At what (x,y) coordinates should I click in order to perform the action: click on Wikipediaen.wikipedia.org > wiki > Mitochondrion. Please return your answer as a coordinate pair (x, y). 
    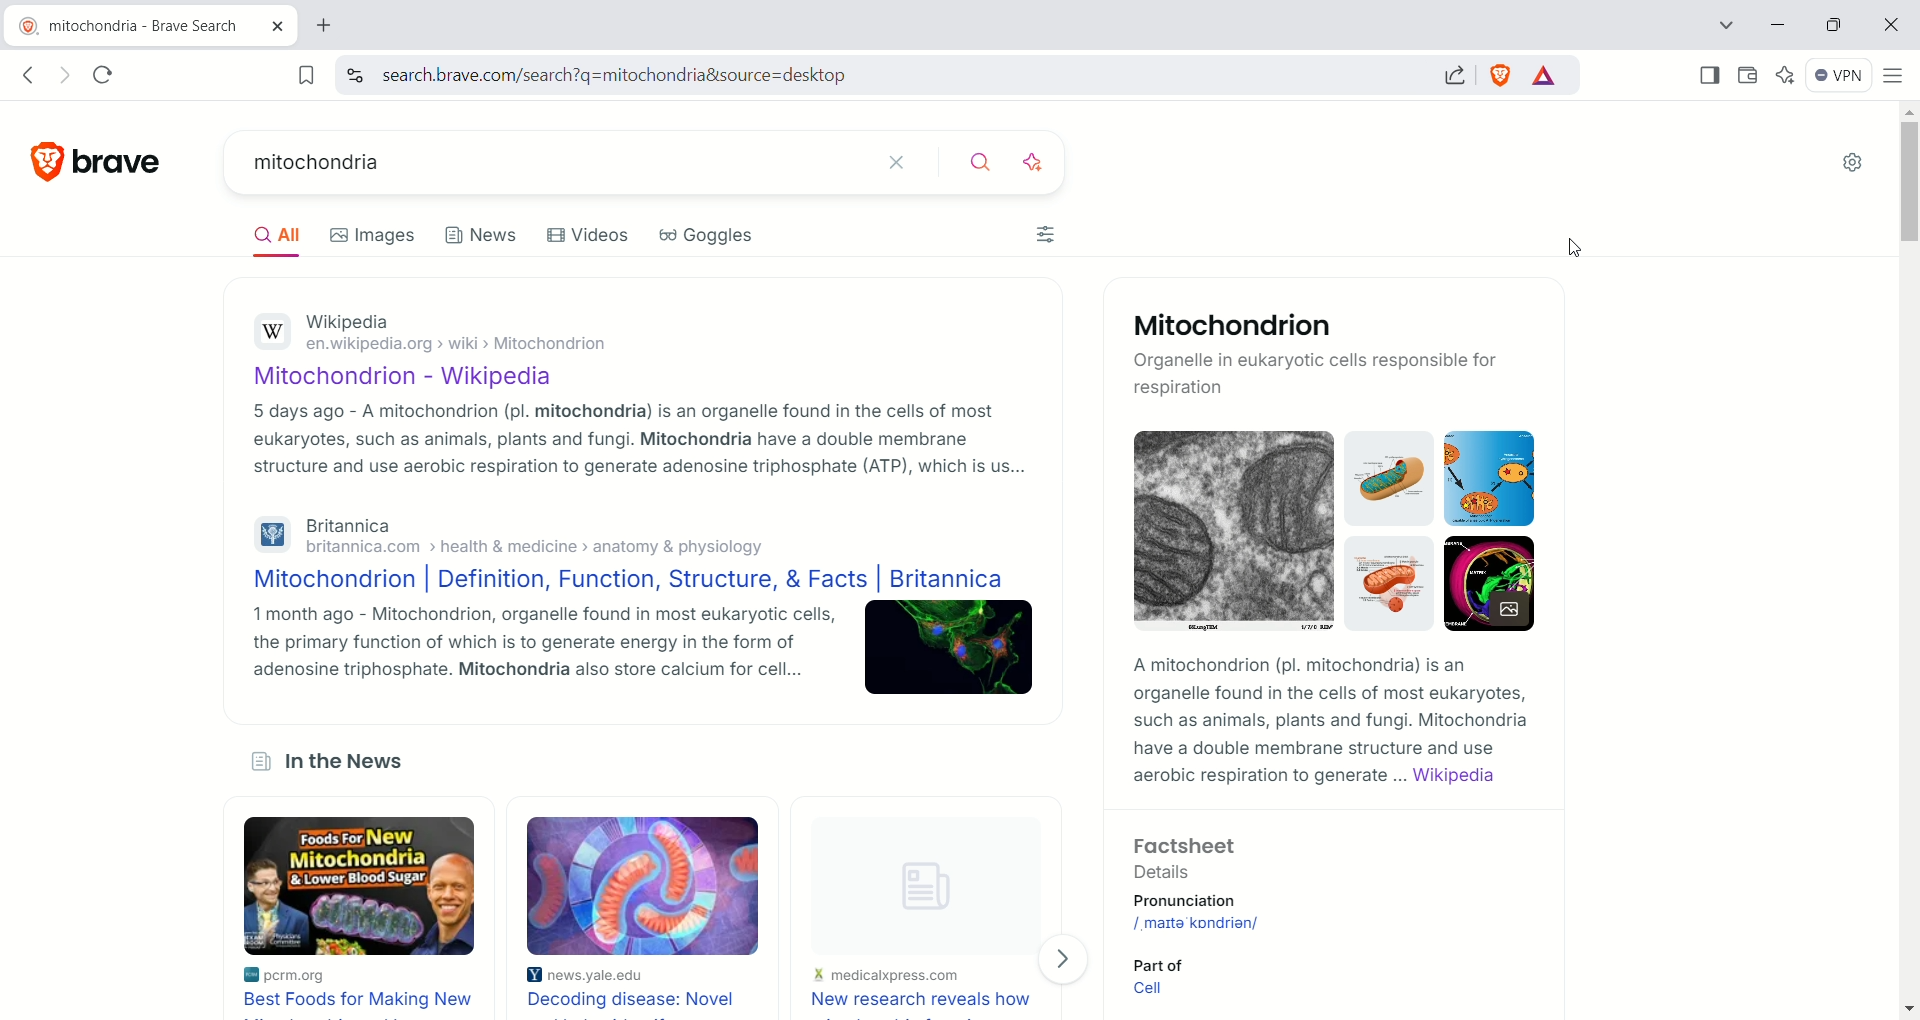
    Looking at the image, I should click on (496, 331).